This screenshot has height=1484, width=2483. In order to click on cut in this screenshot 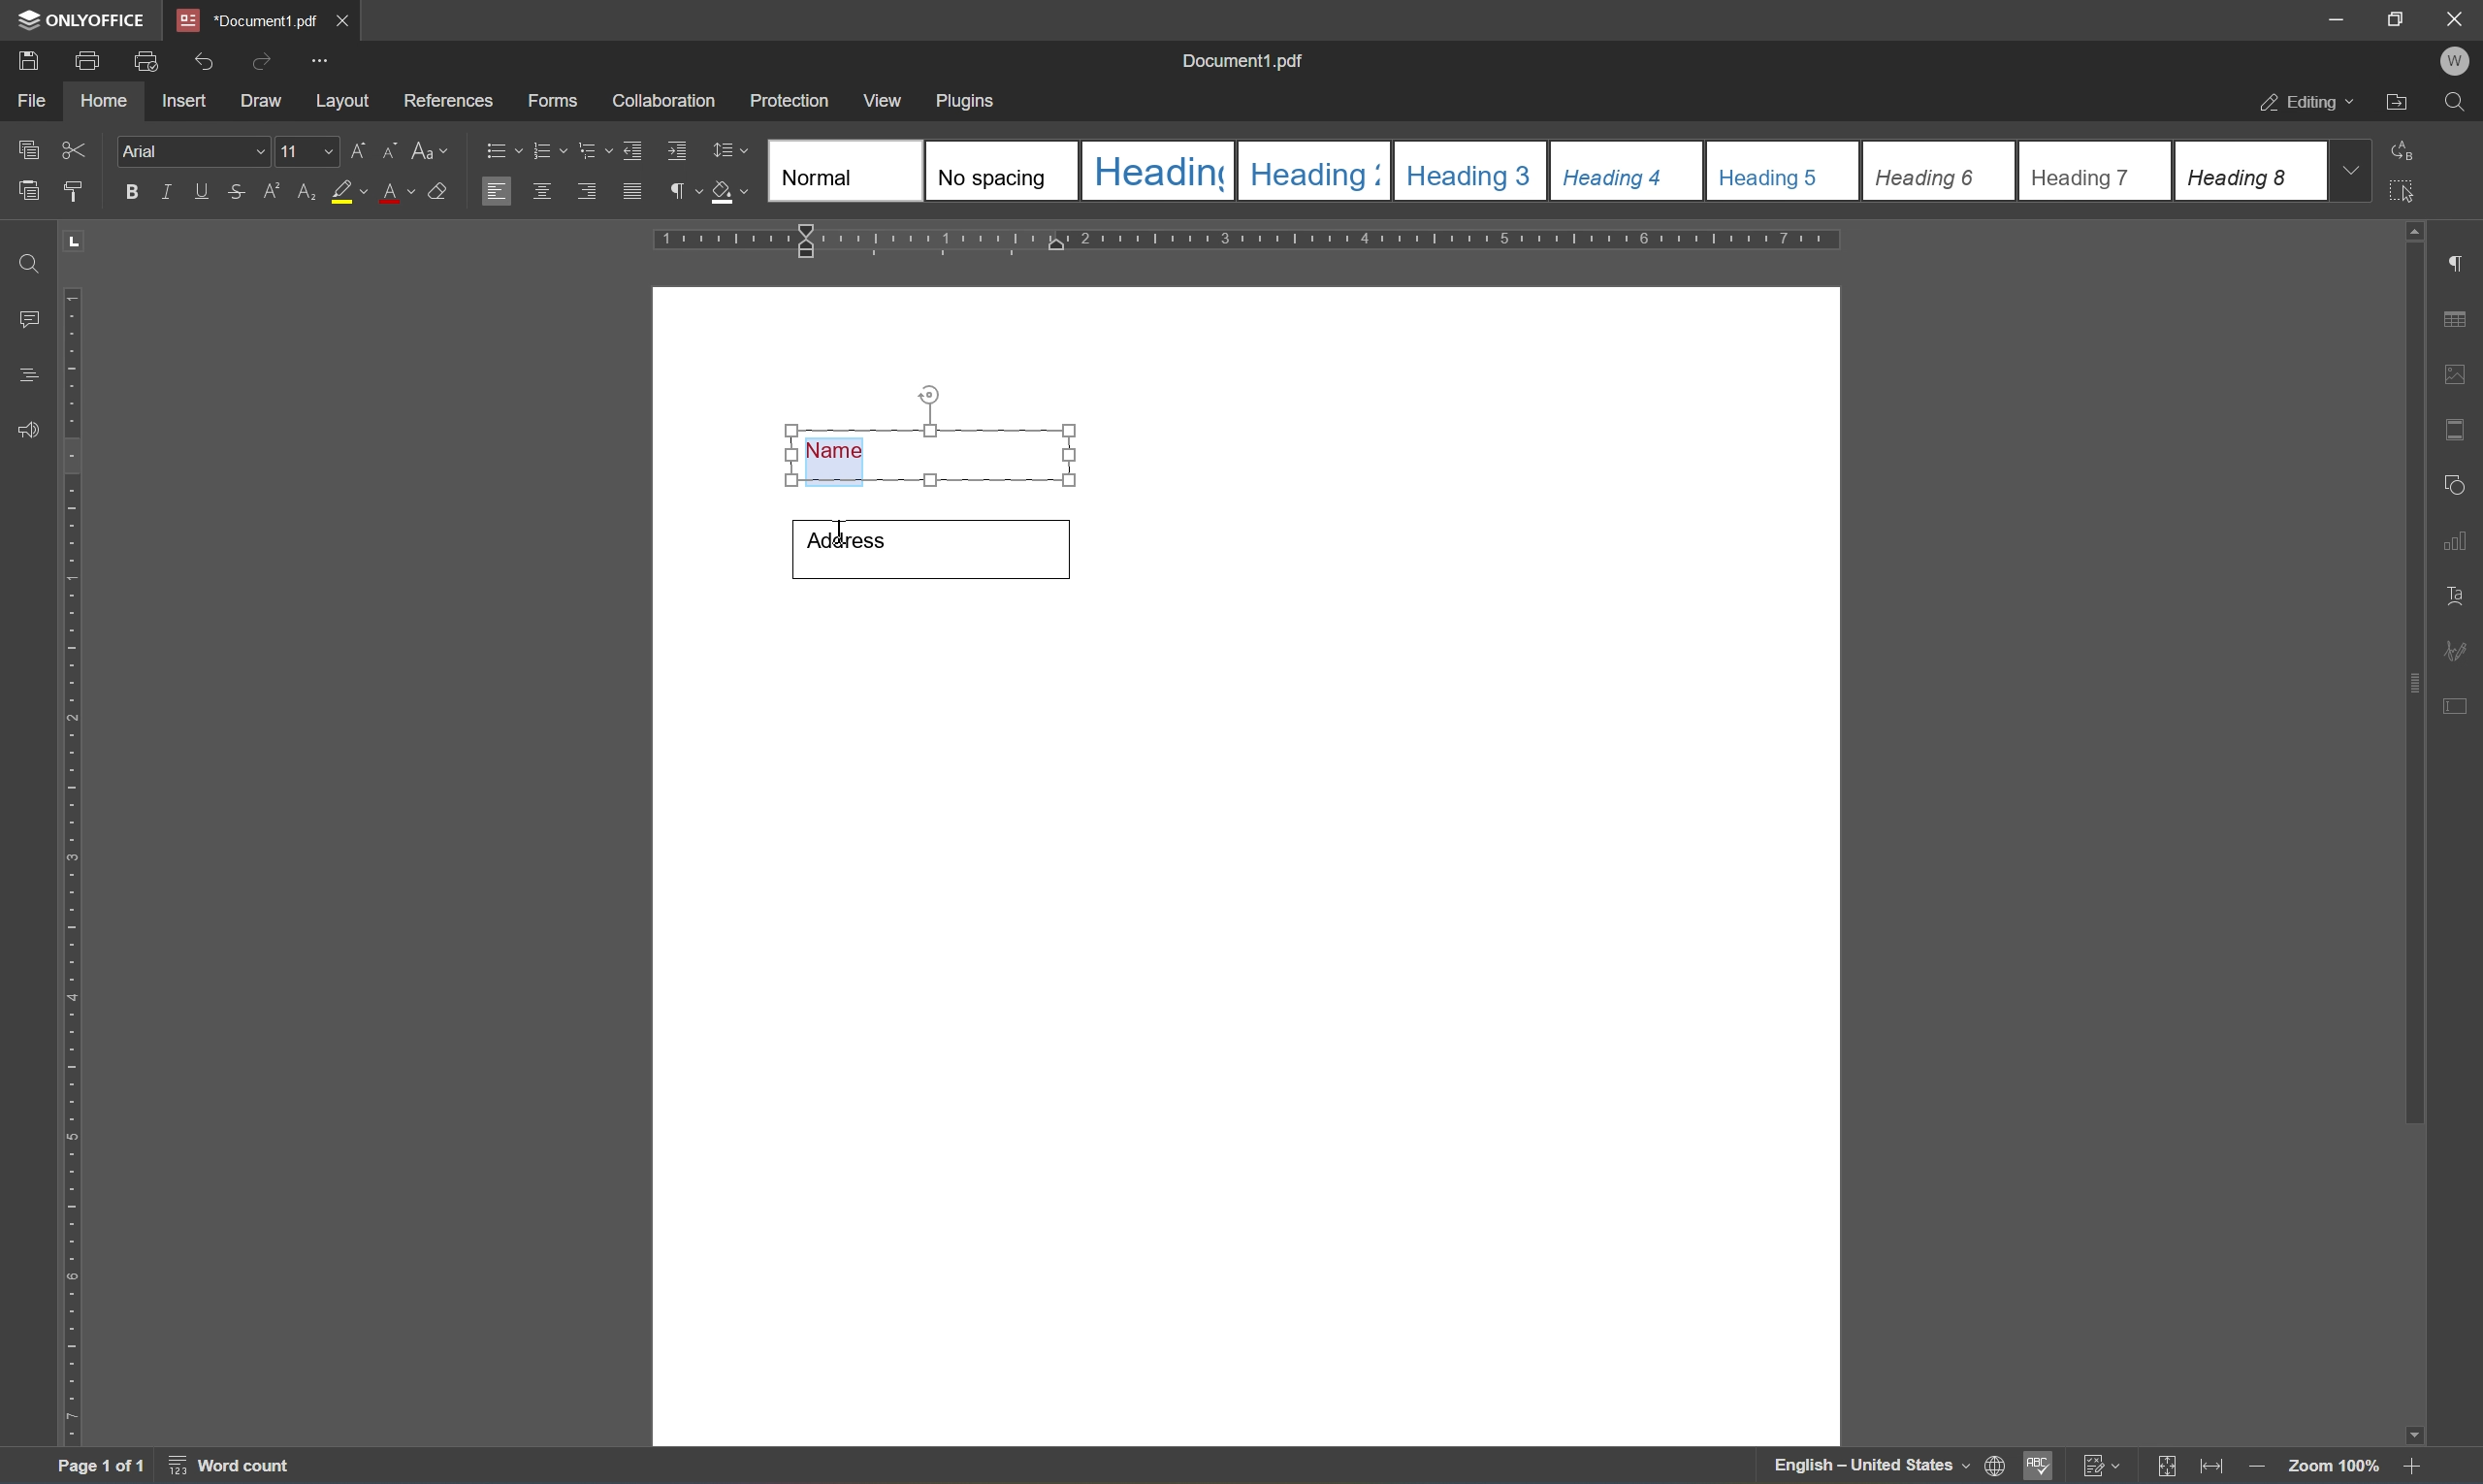, I will do `click(79, 148)`.